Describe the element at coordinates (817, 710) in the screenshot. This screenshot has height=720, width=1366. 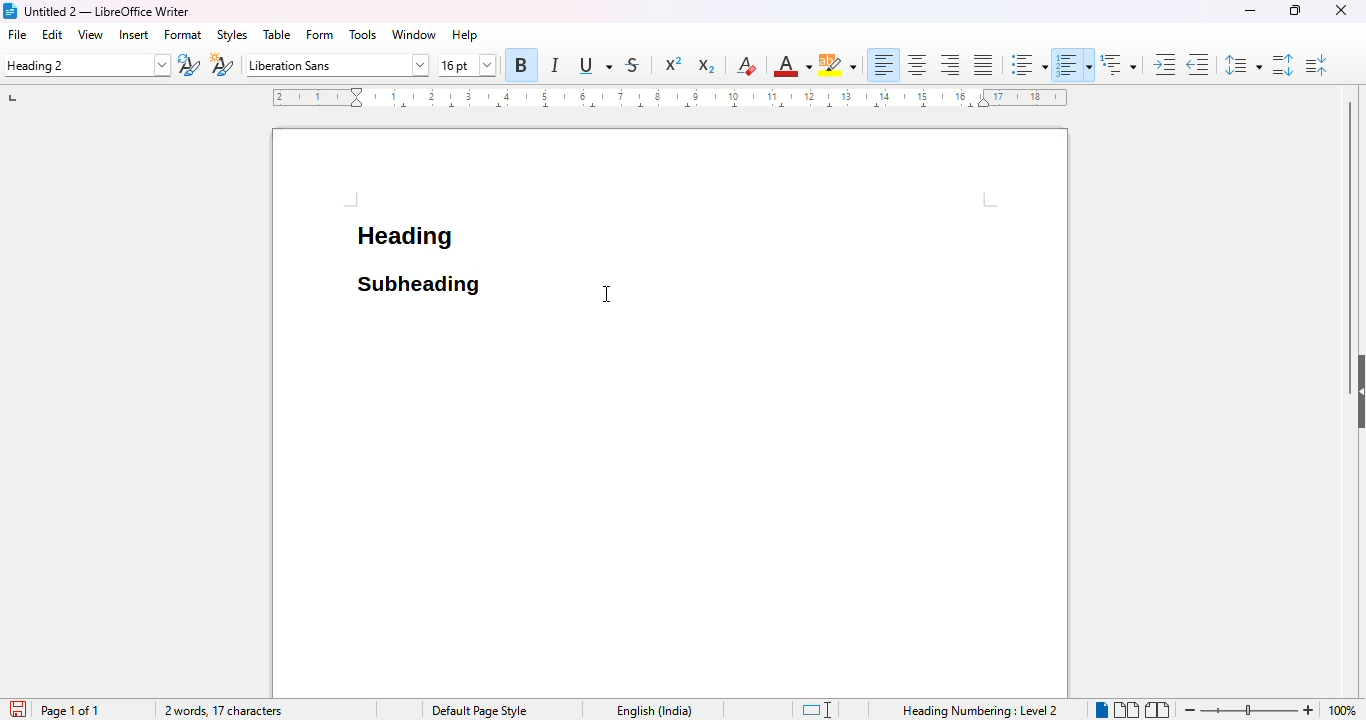
I see `standard selection` at that location.